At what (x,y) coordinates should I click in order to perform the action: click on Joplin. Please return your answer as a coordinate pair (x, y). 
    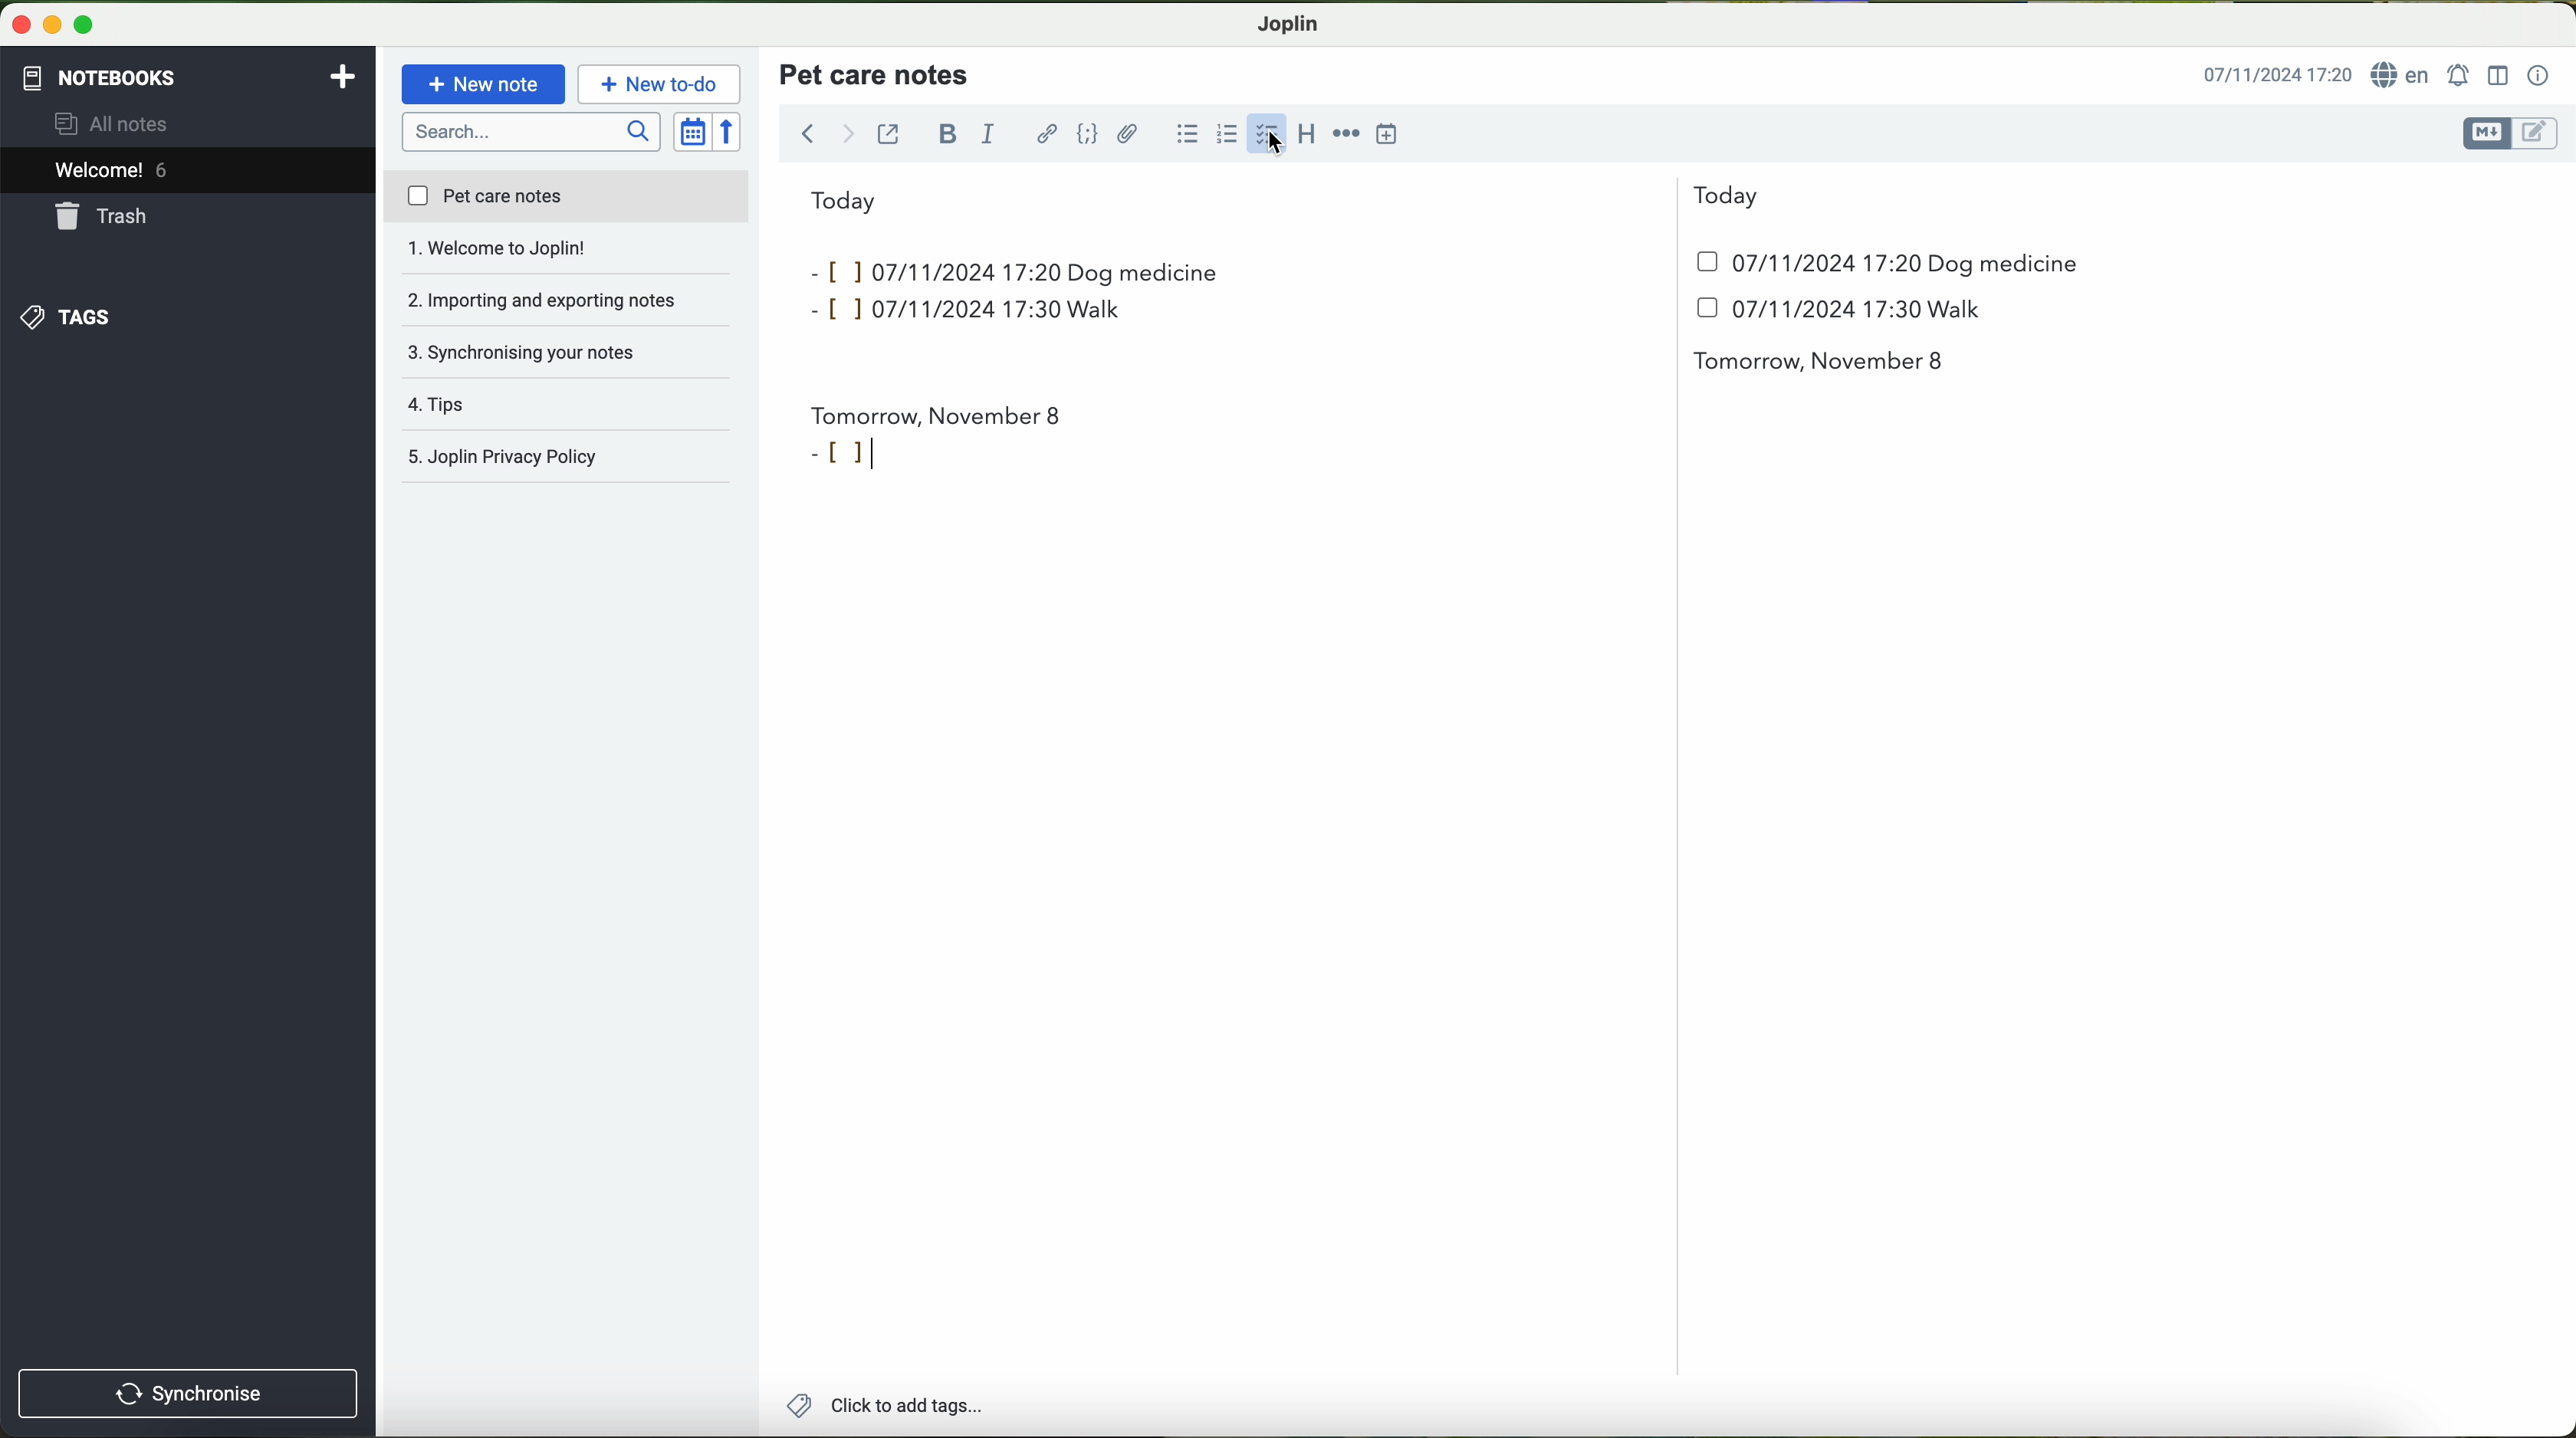
    Looking at the image, I should click on (1289, 22).